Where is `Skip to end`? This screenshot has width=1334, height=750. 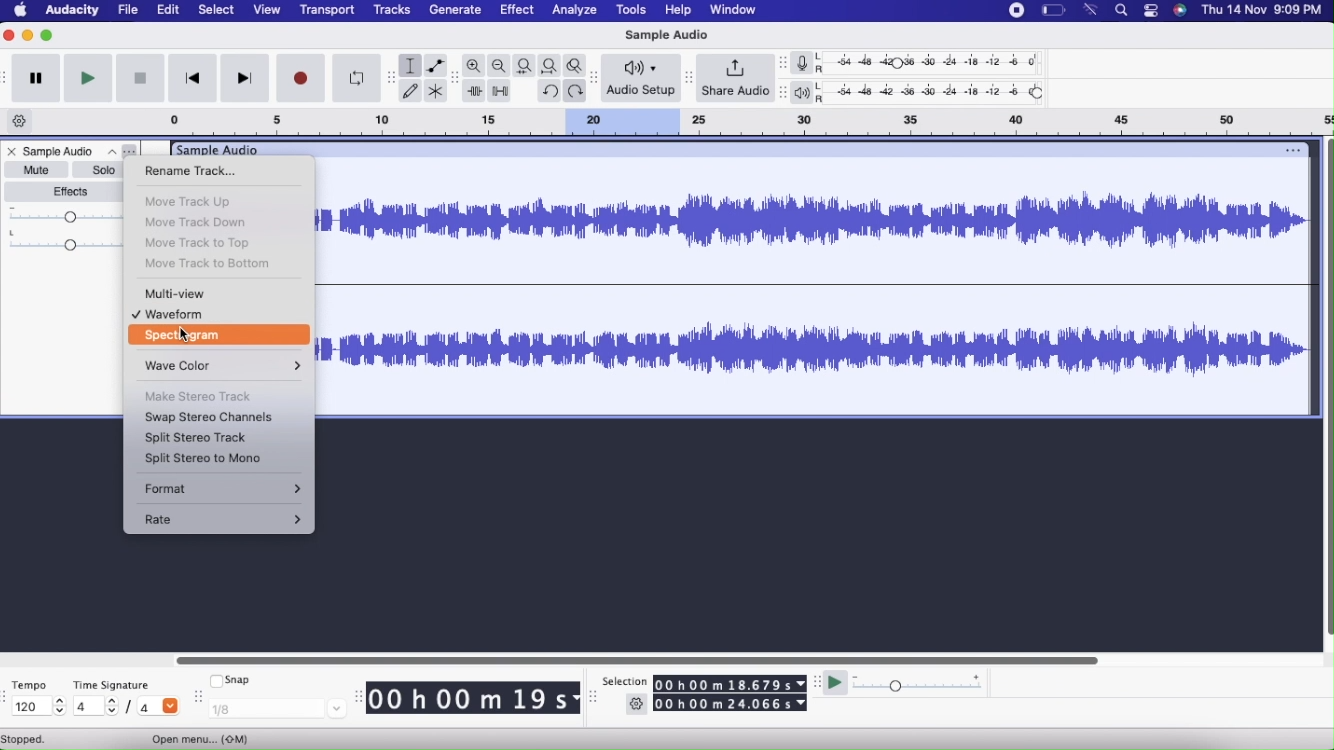 Skip to end is located at coordinates (244, 78).